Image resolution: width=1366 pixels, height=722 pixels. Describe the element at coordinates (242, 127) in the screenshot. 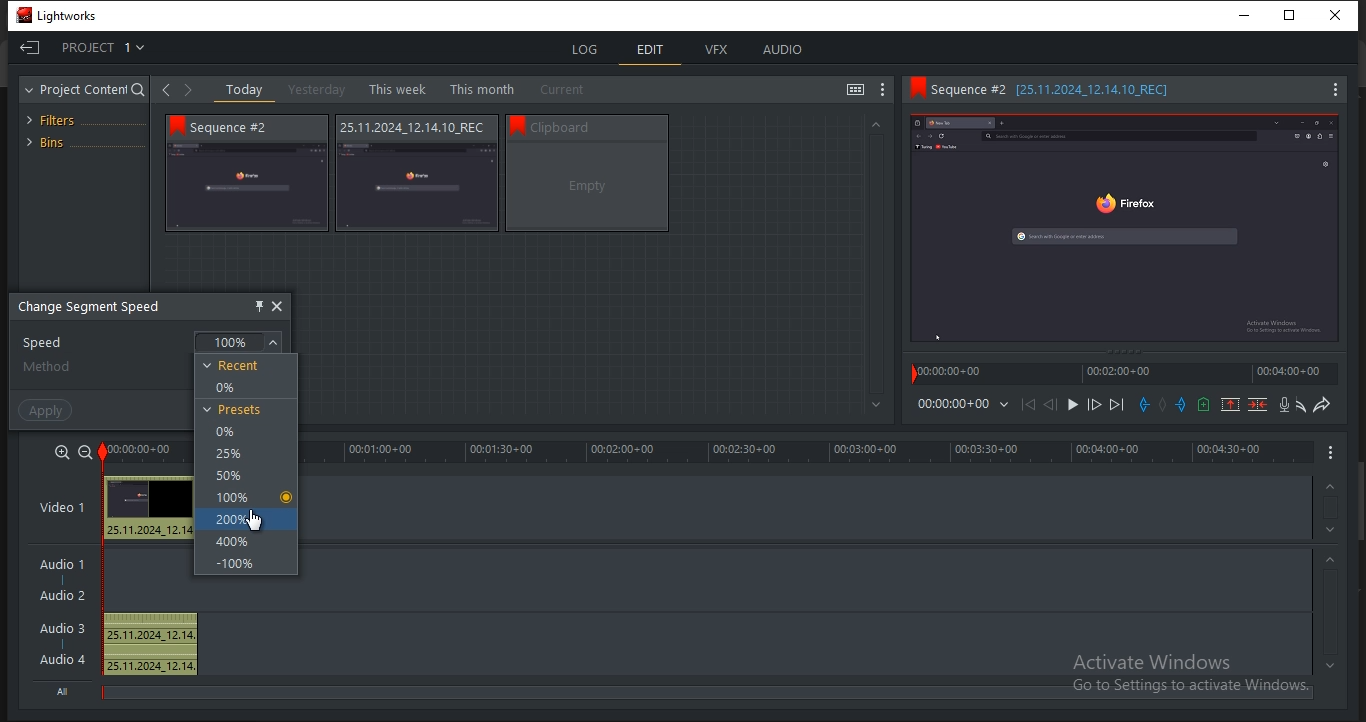

I see `Sequence # 2` at that location.